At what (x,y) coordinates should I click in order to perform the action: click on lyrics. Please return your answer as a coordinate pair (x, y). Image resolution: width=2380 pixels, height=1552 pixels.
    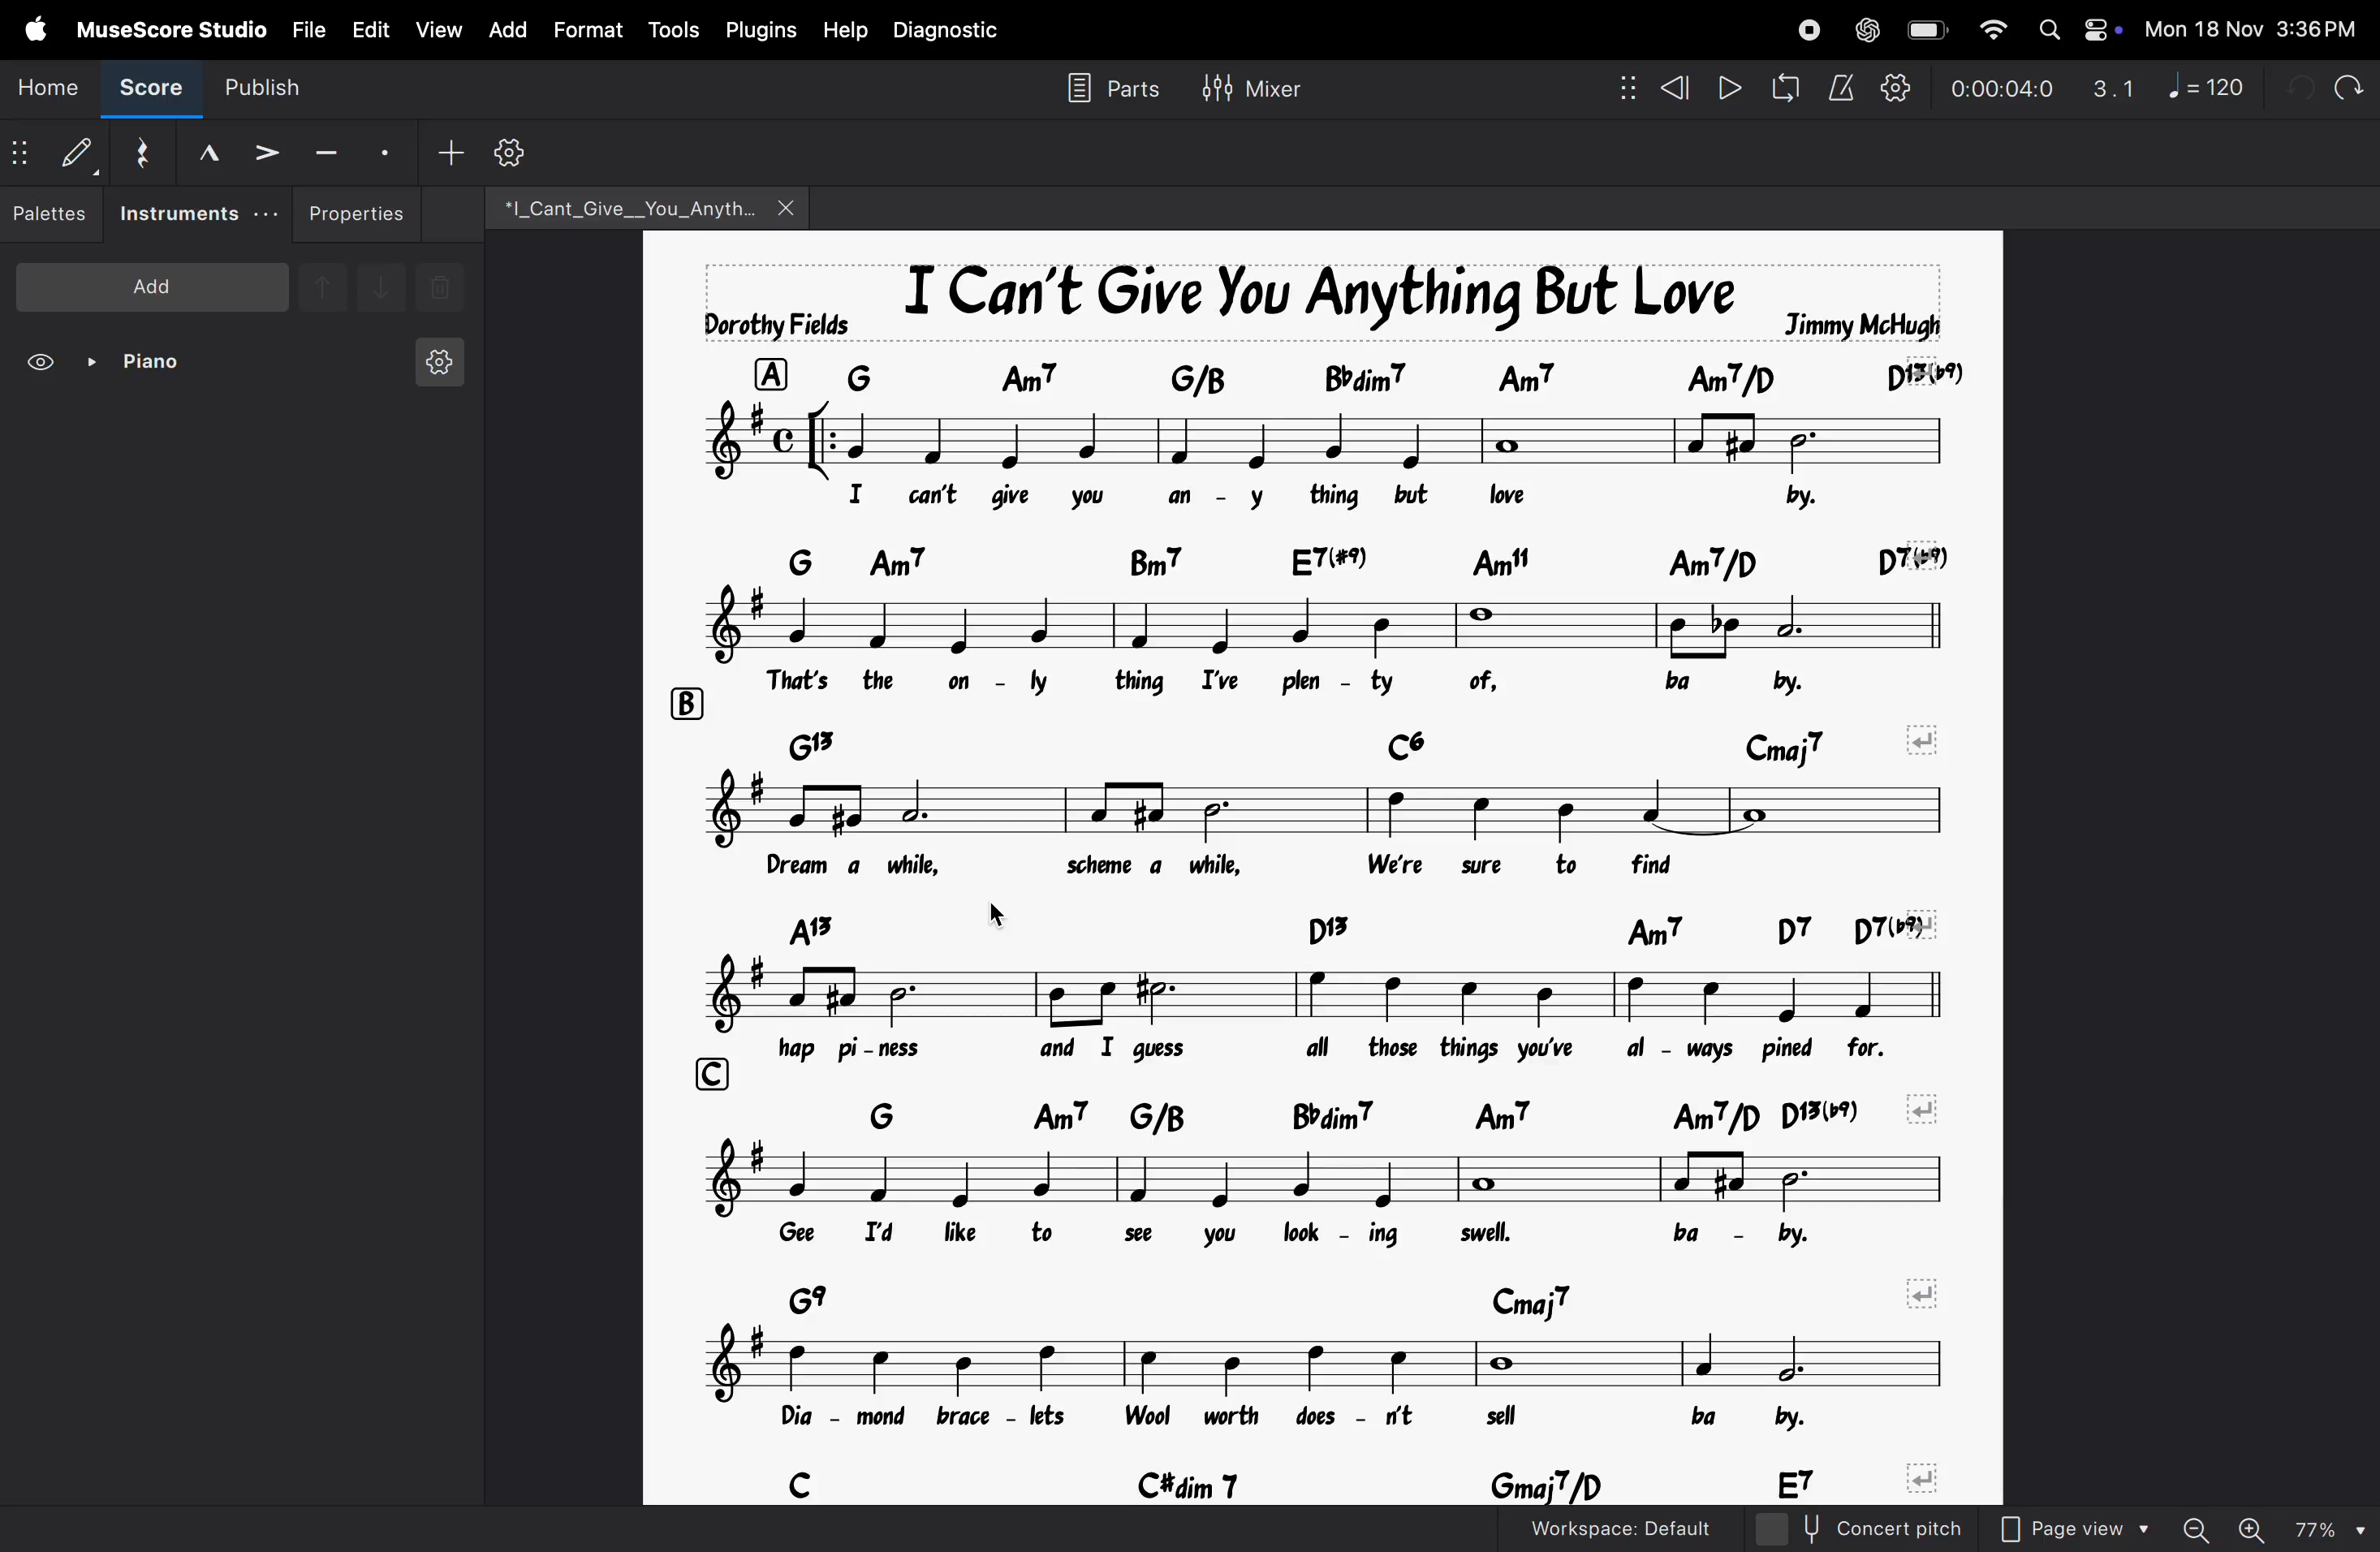
    Looking at the image, I should click on (1359, 866).